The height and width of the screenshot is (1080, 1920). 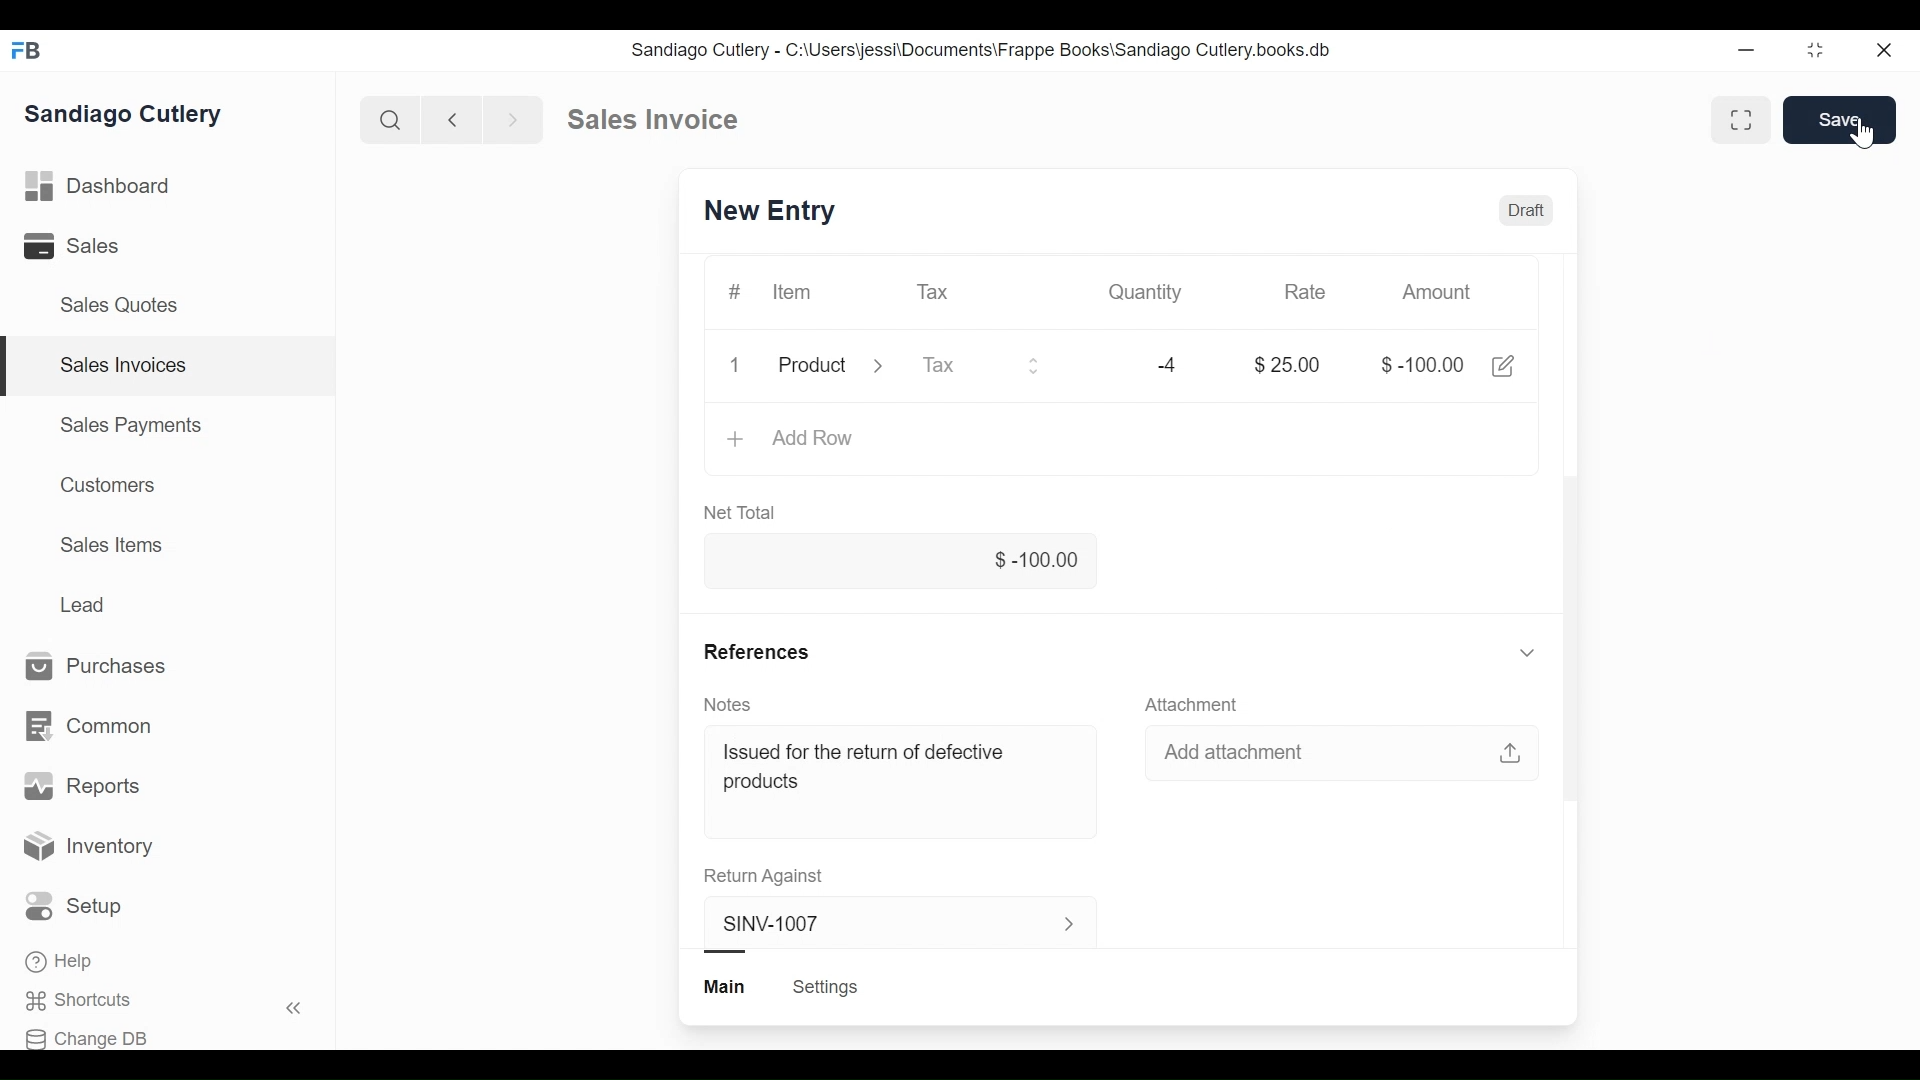 What do you see at coordinates (1420, 364) in the screenshot?
I see `$-100.00` at bounding box center [1420, 364].